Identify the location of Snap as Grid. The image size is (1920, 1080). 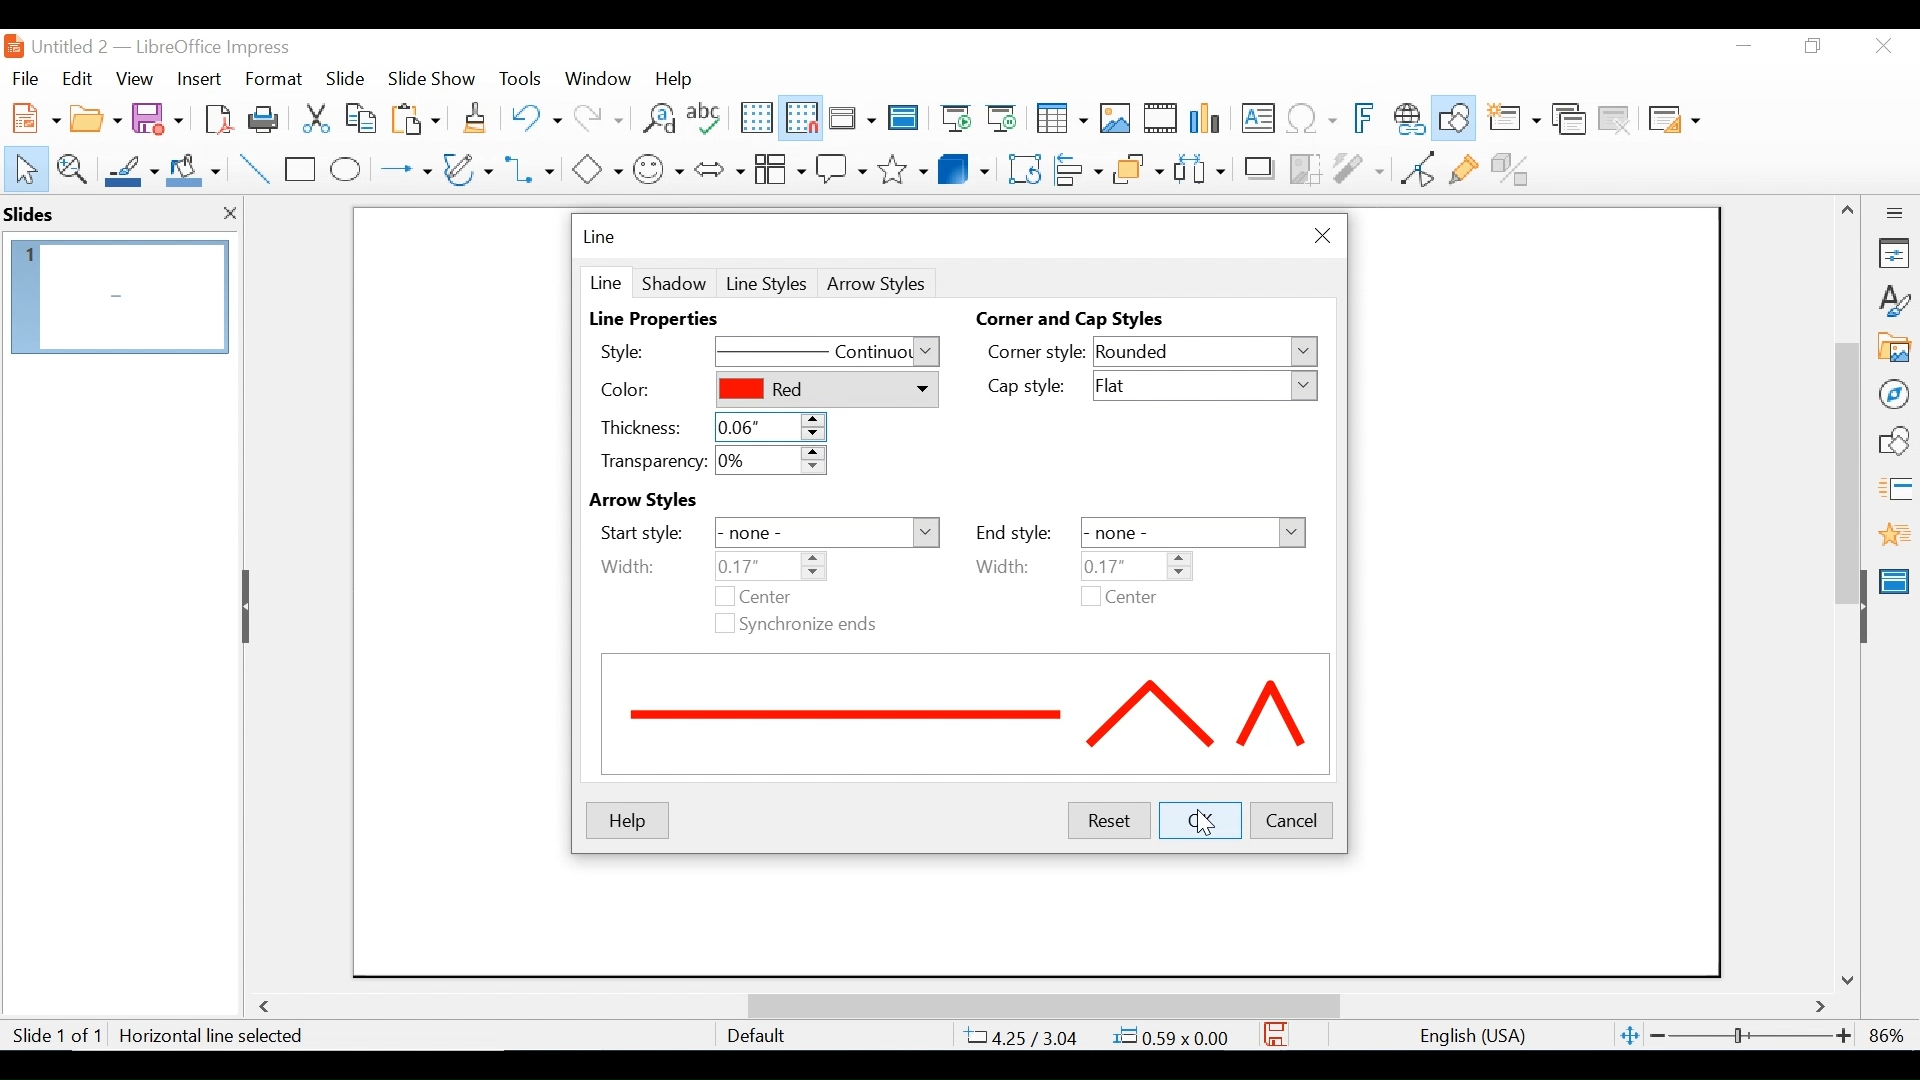
(801, 118).